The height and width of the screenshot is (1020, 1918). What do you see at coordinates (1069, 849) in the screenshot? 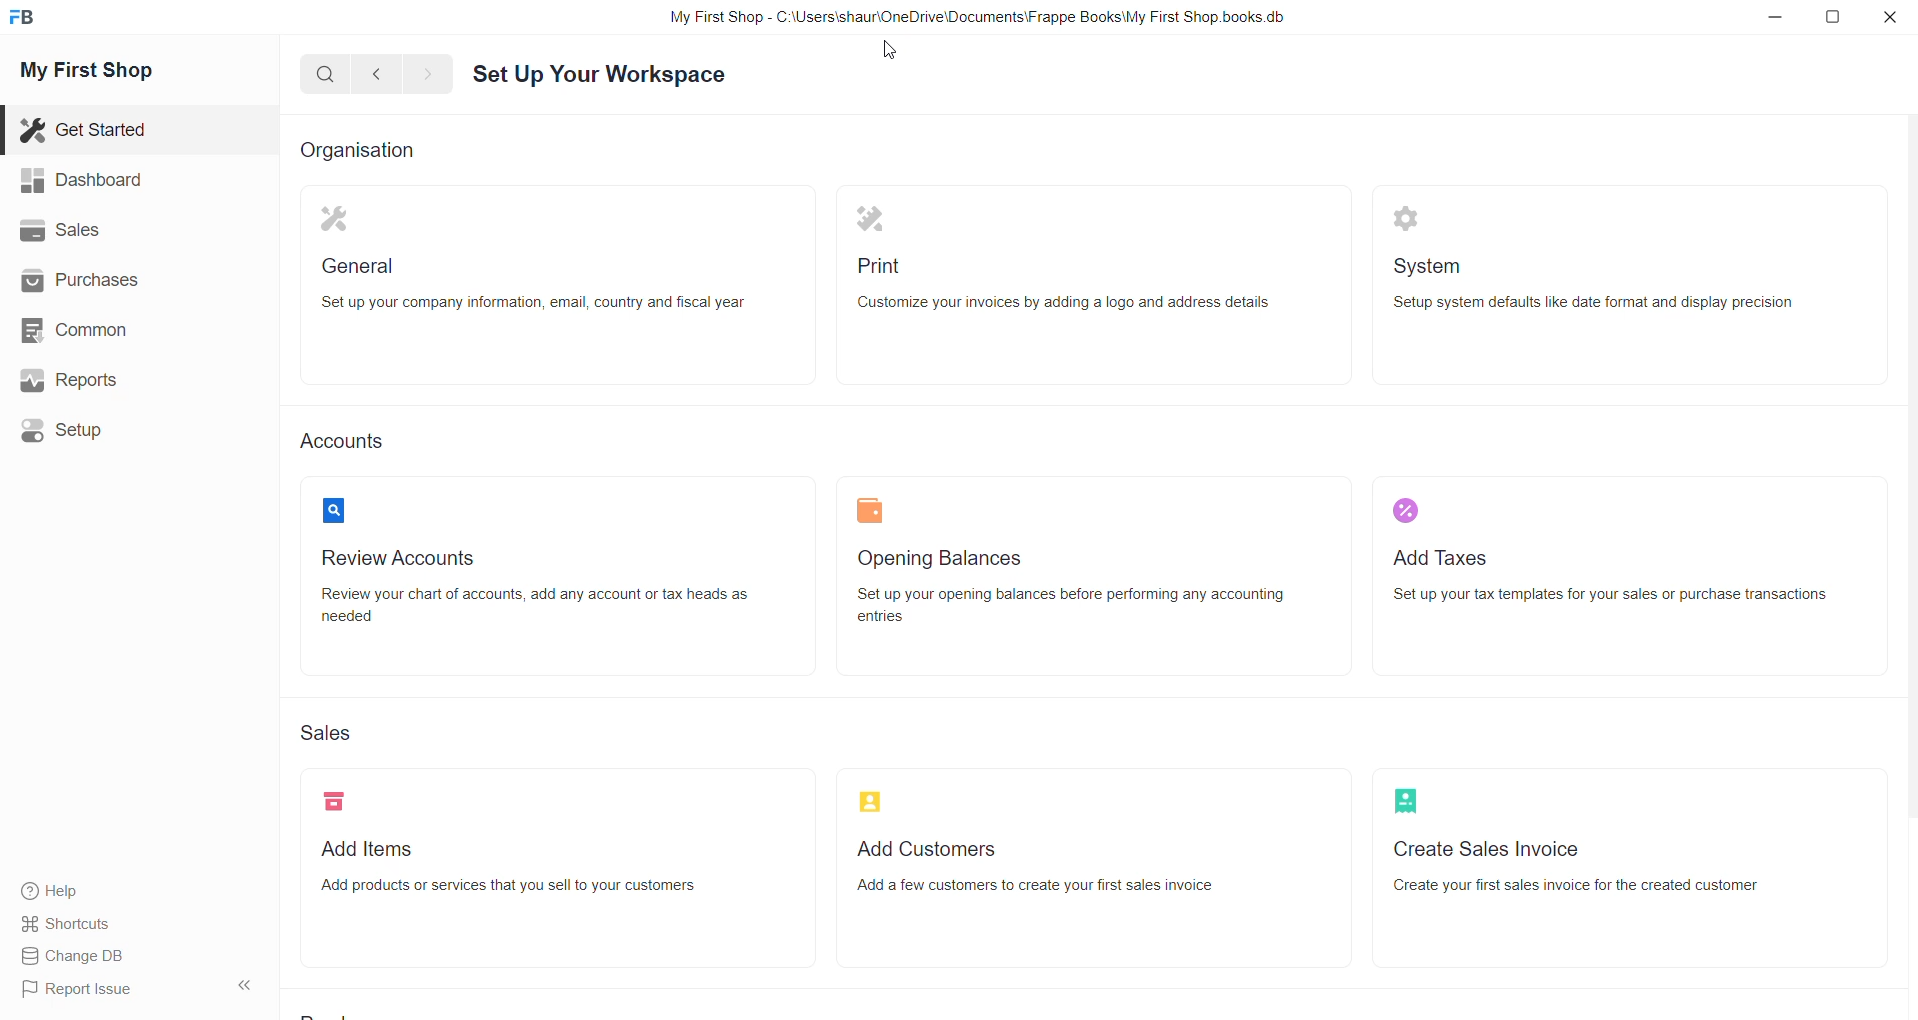
I see `Add customers ` at bounding box center [1069, 849].